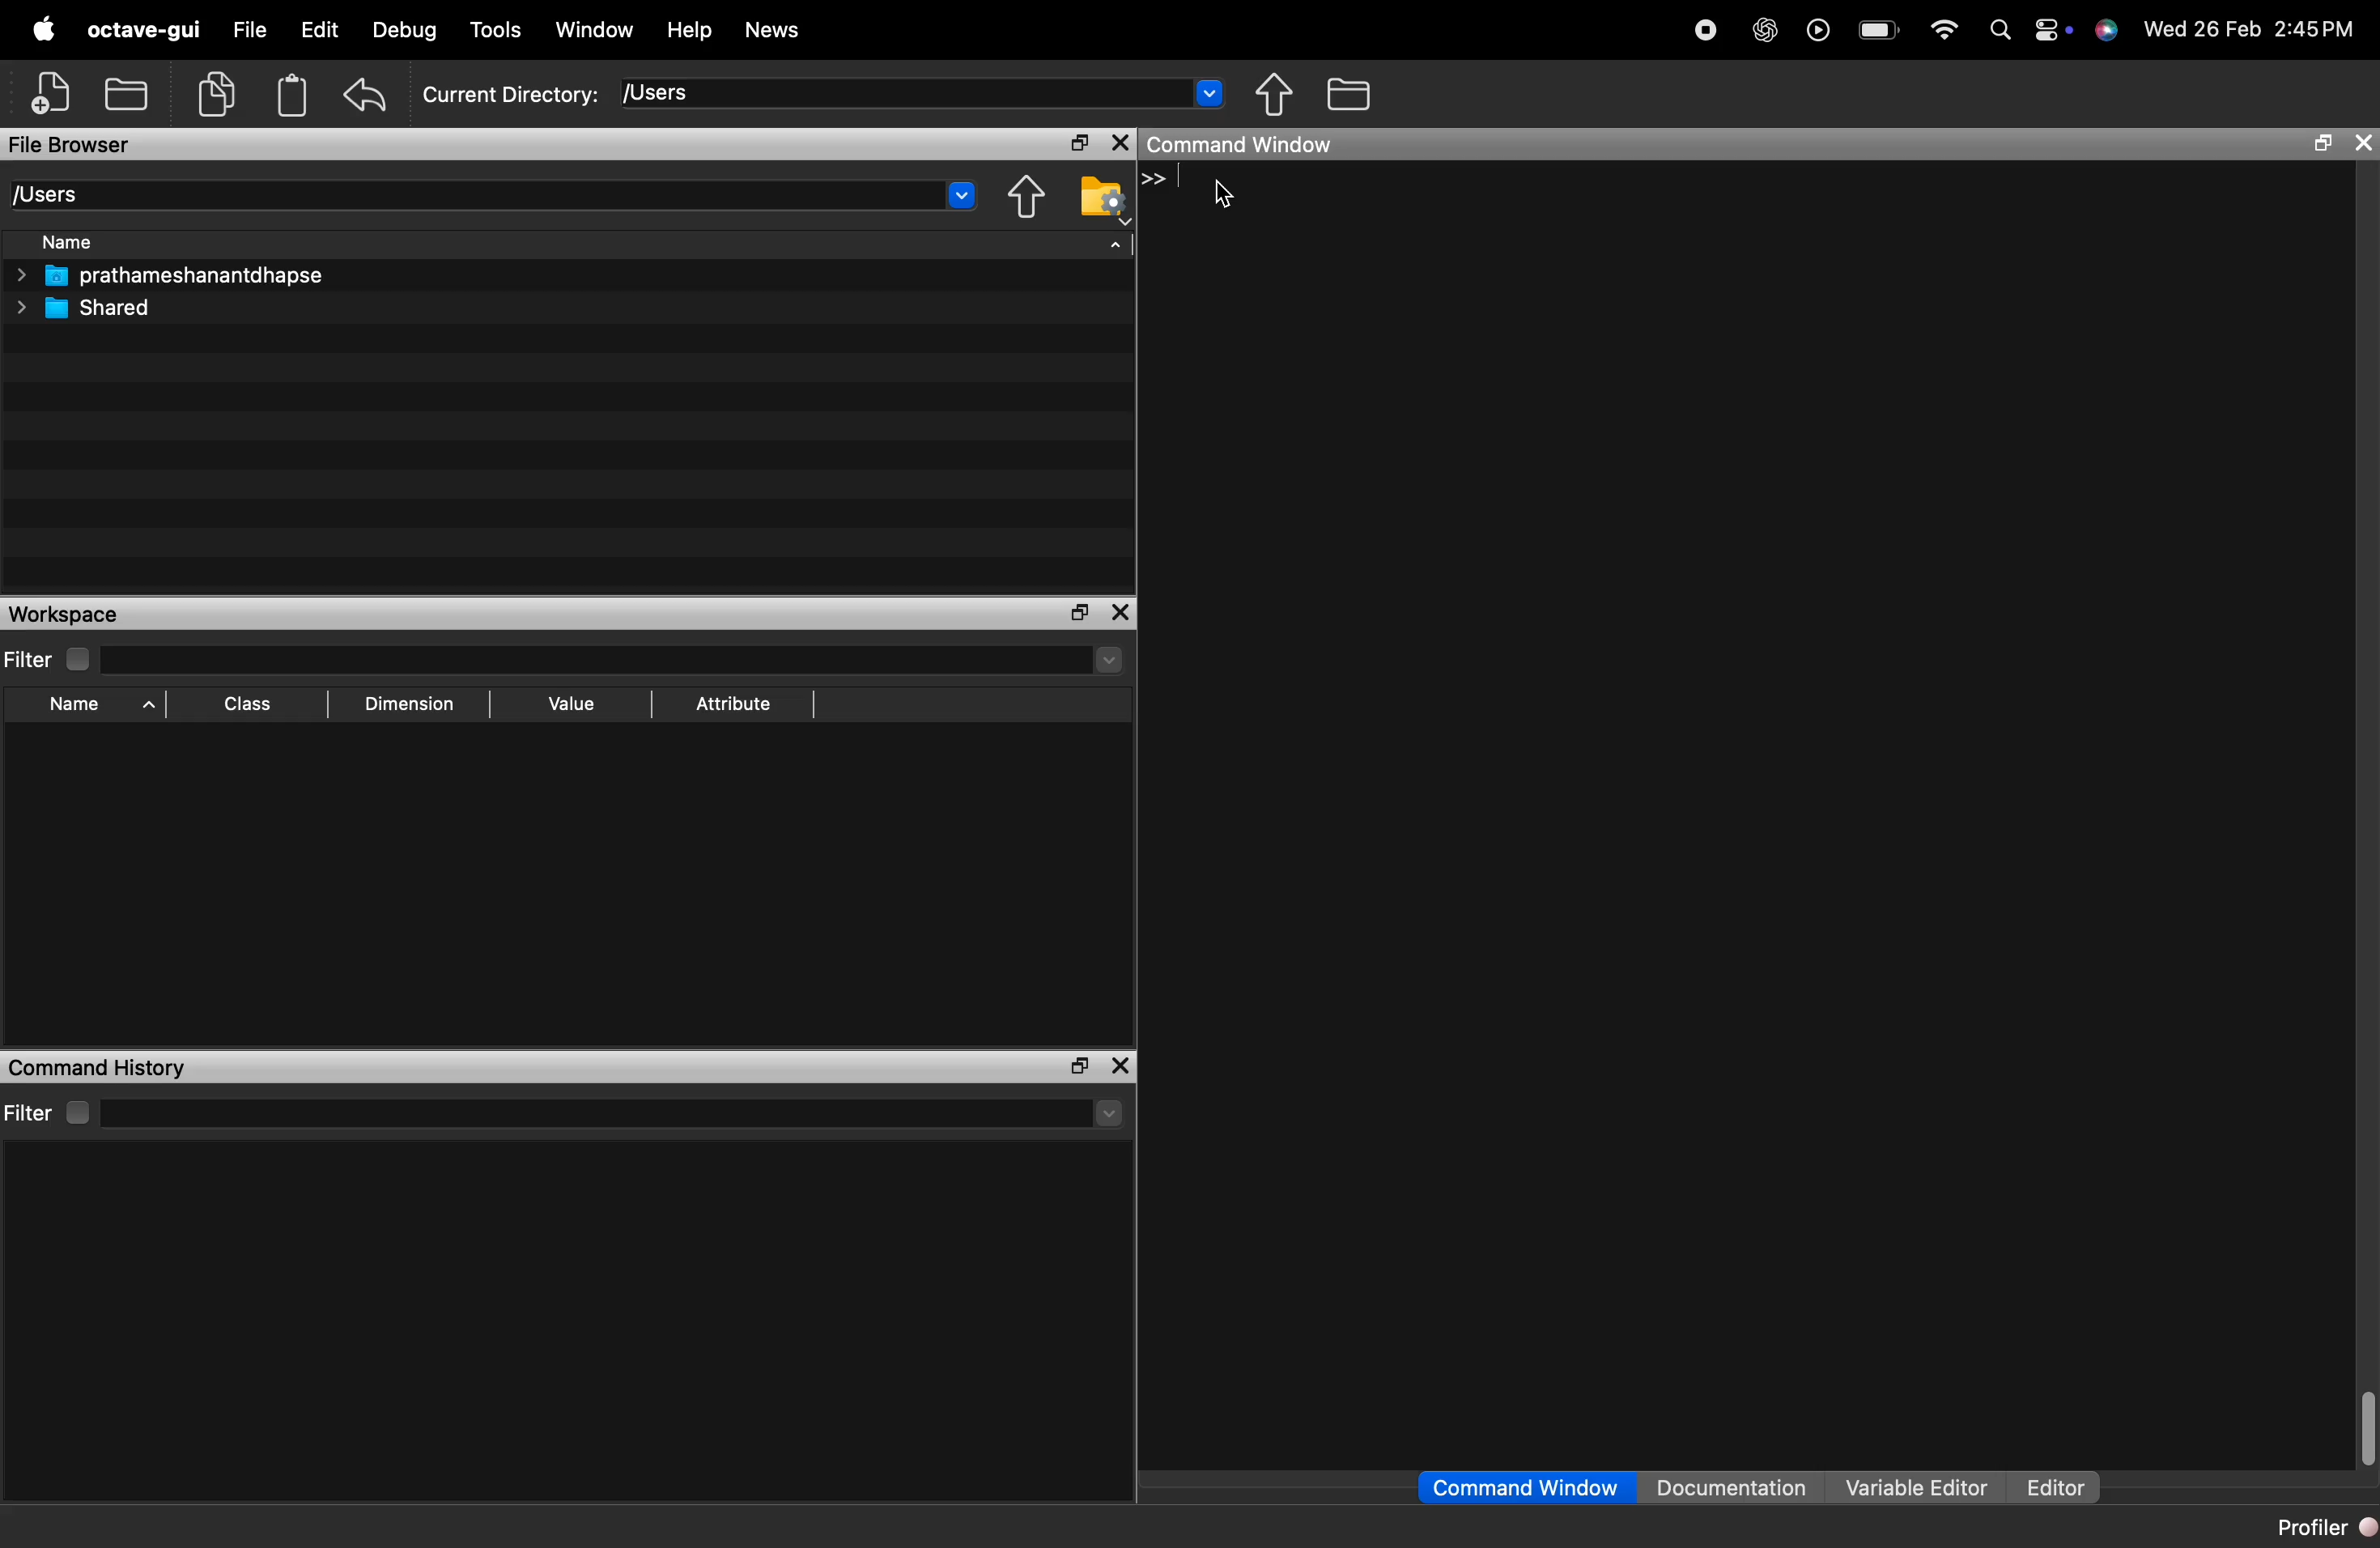  I want to click on play, so click(1817, 28).